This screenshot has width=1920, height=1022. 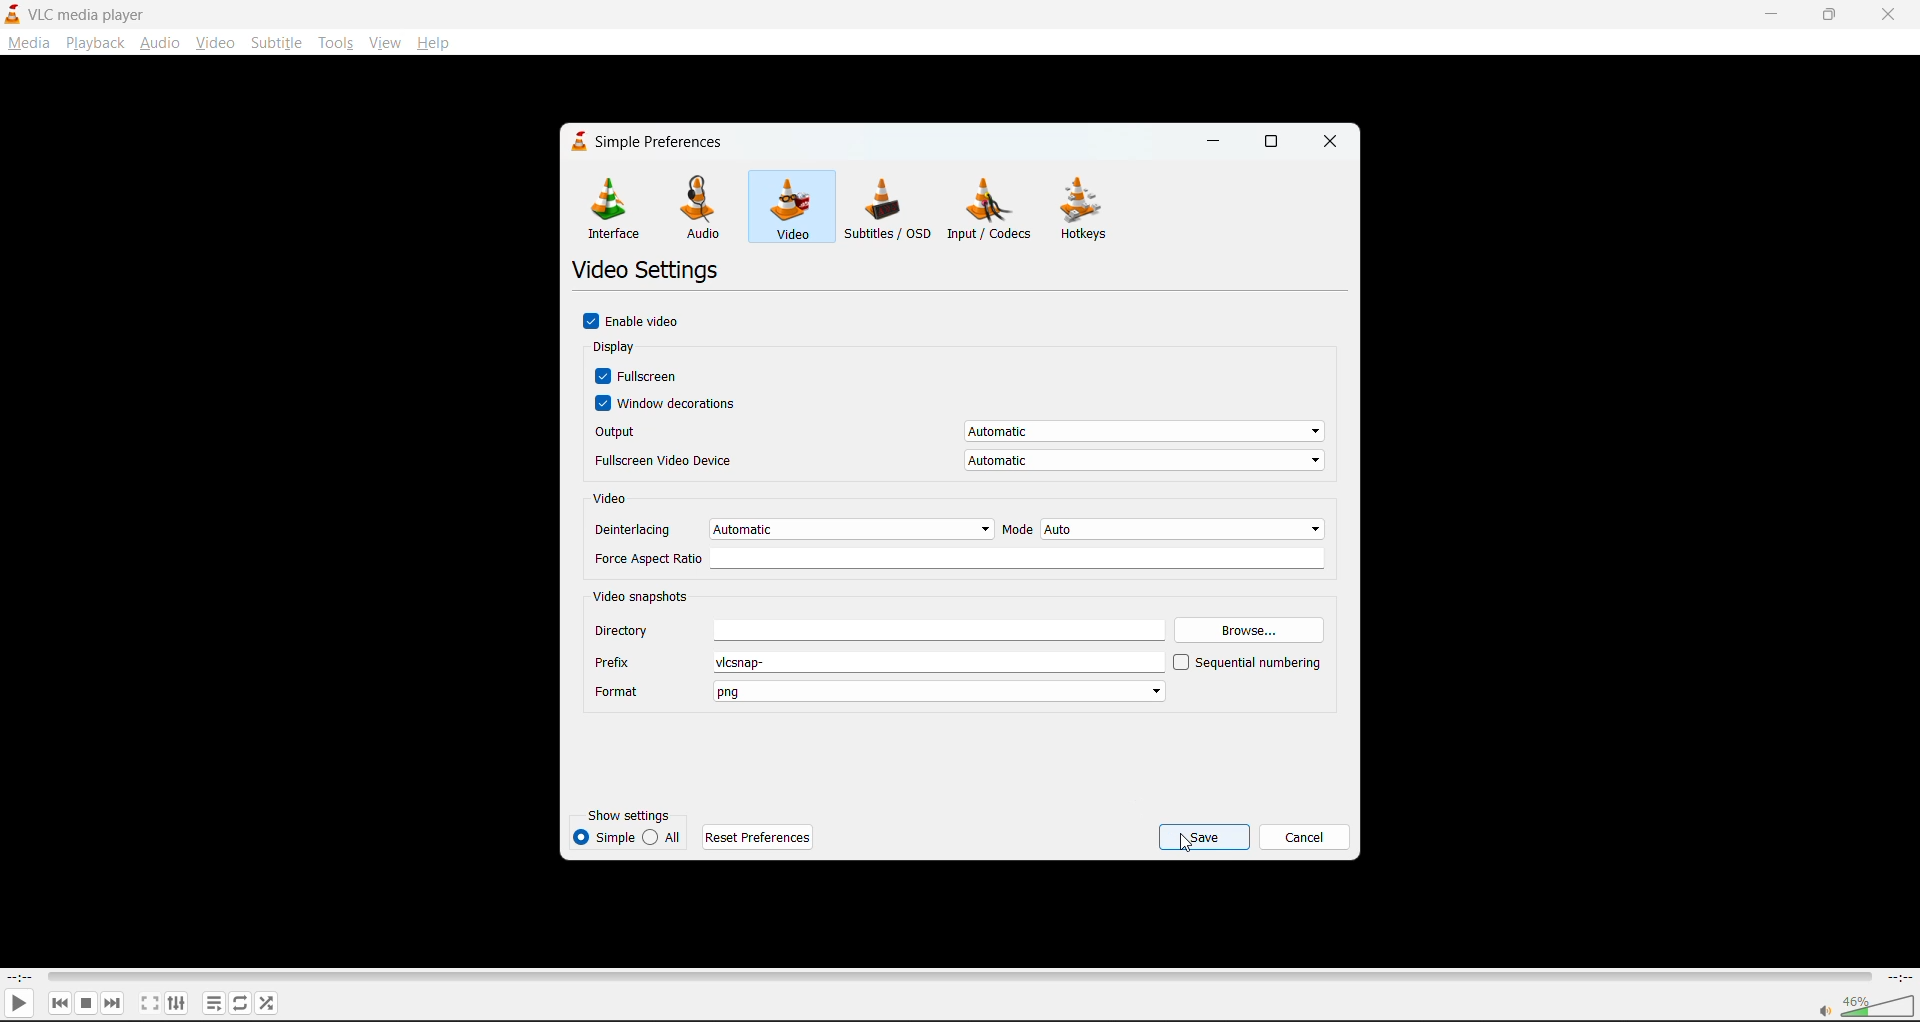 I want to click on video, so click(x=791, y=210).